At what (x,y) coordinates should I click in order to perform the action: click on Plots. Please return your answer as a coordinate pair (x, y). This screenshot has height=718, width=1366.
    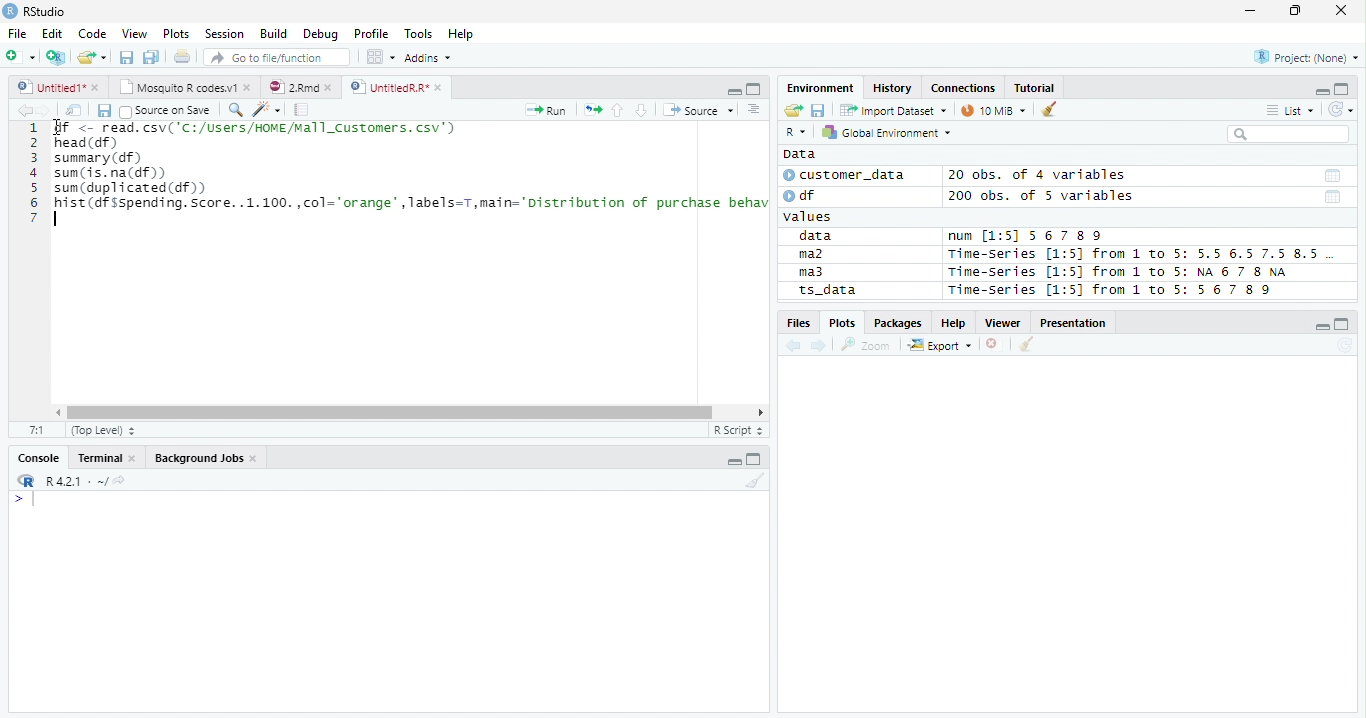
    Looking at the image, I should click on (176, 34).